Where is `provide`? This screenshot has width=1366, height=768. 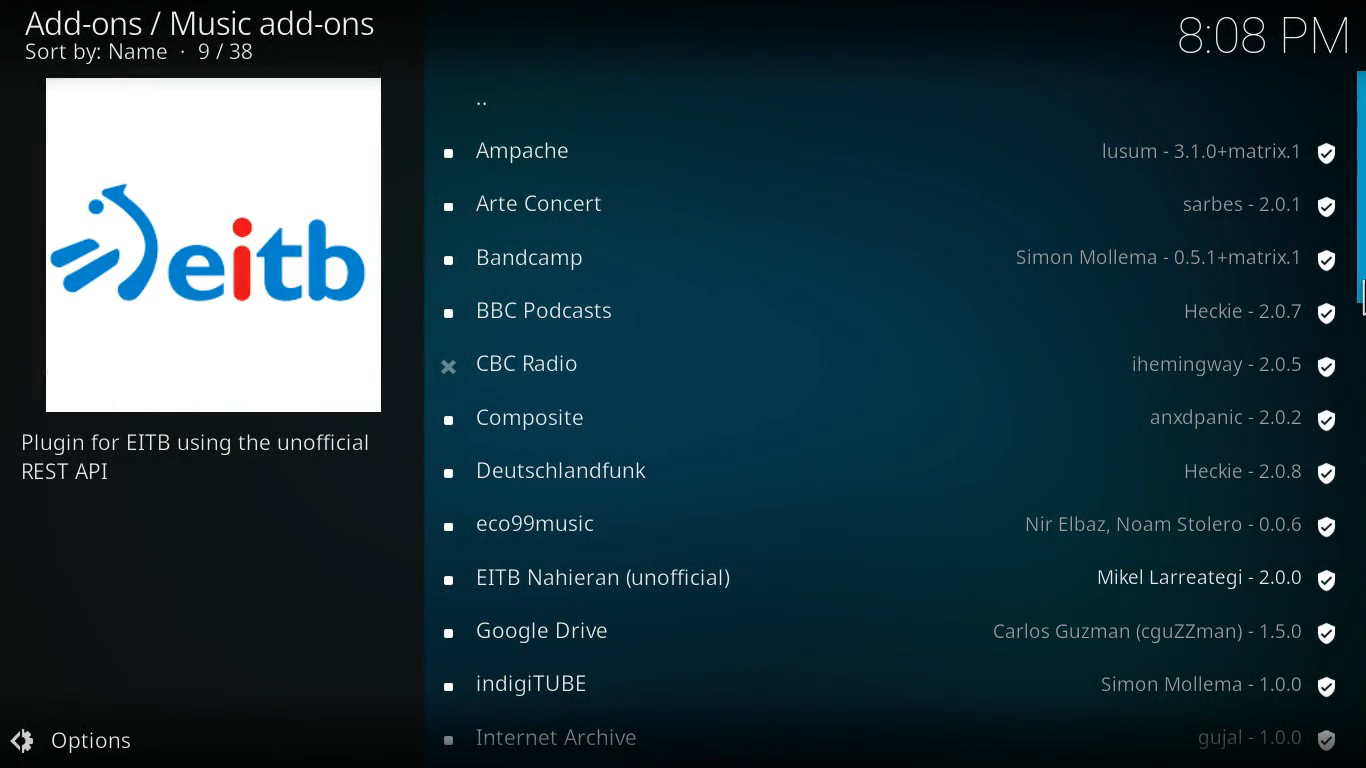
provide is located at coordinates (1175, 258).